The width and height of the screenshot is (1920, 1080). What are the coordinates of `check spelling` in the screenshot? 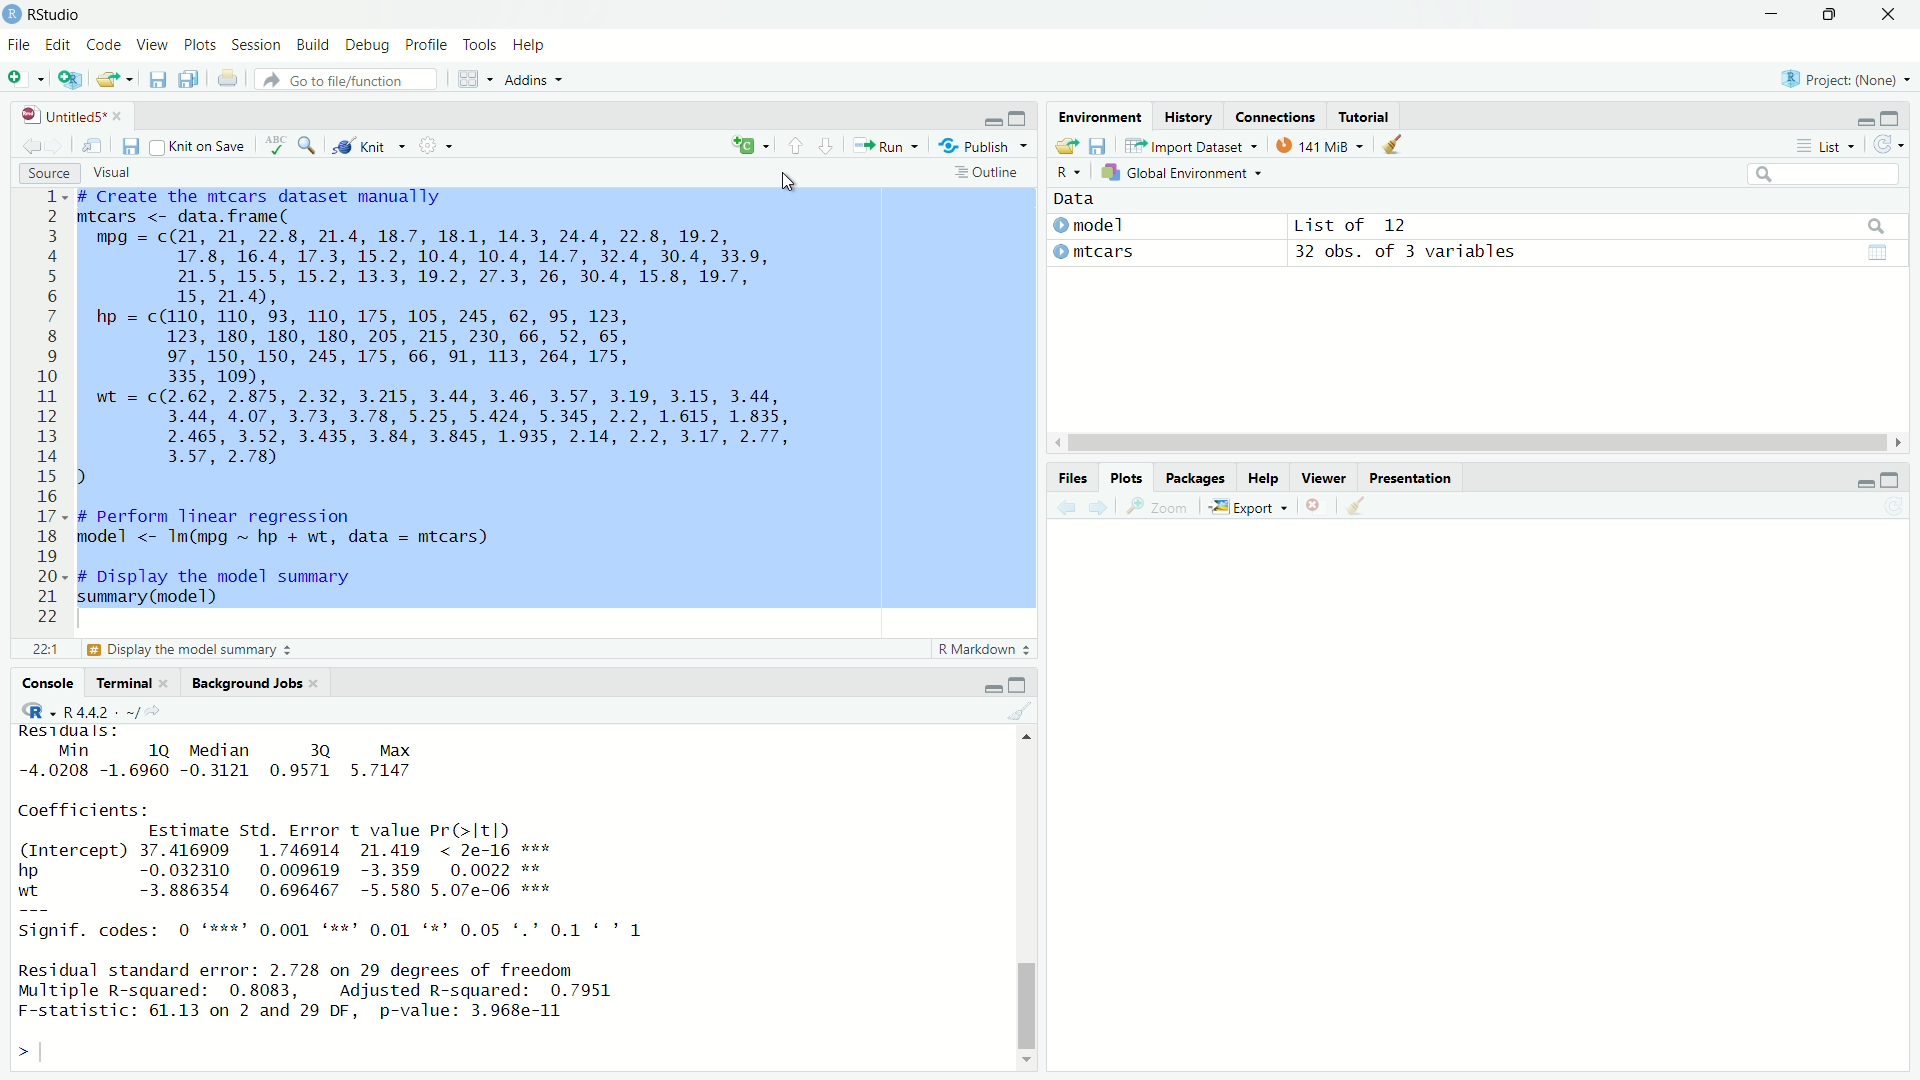 It's located at (274, 146).